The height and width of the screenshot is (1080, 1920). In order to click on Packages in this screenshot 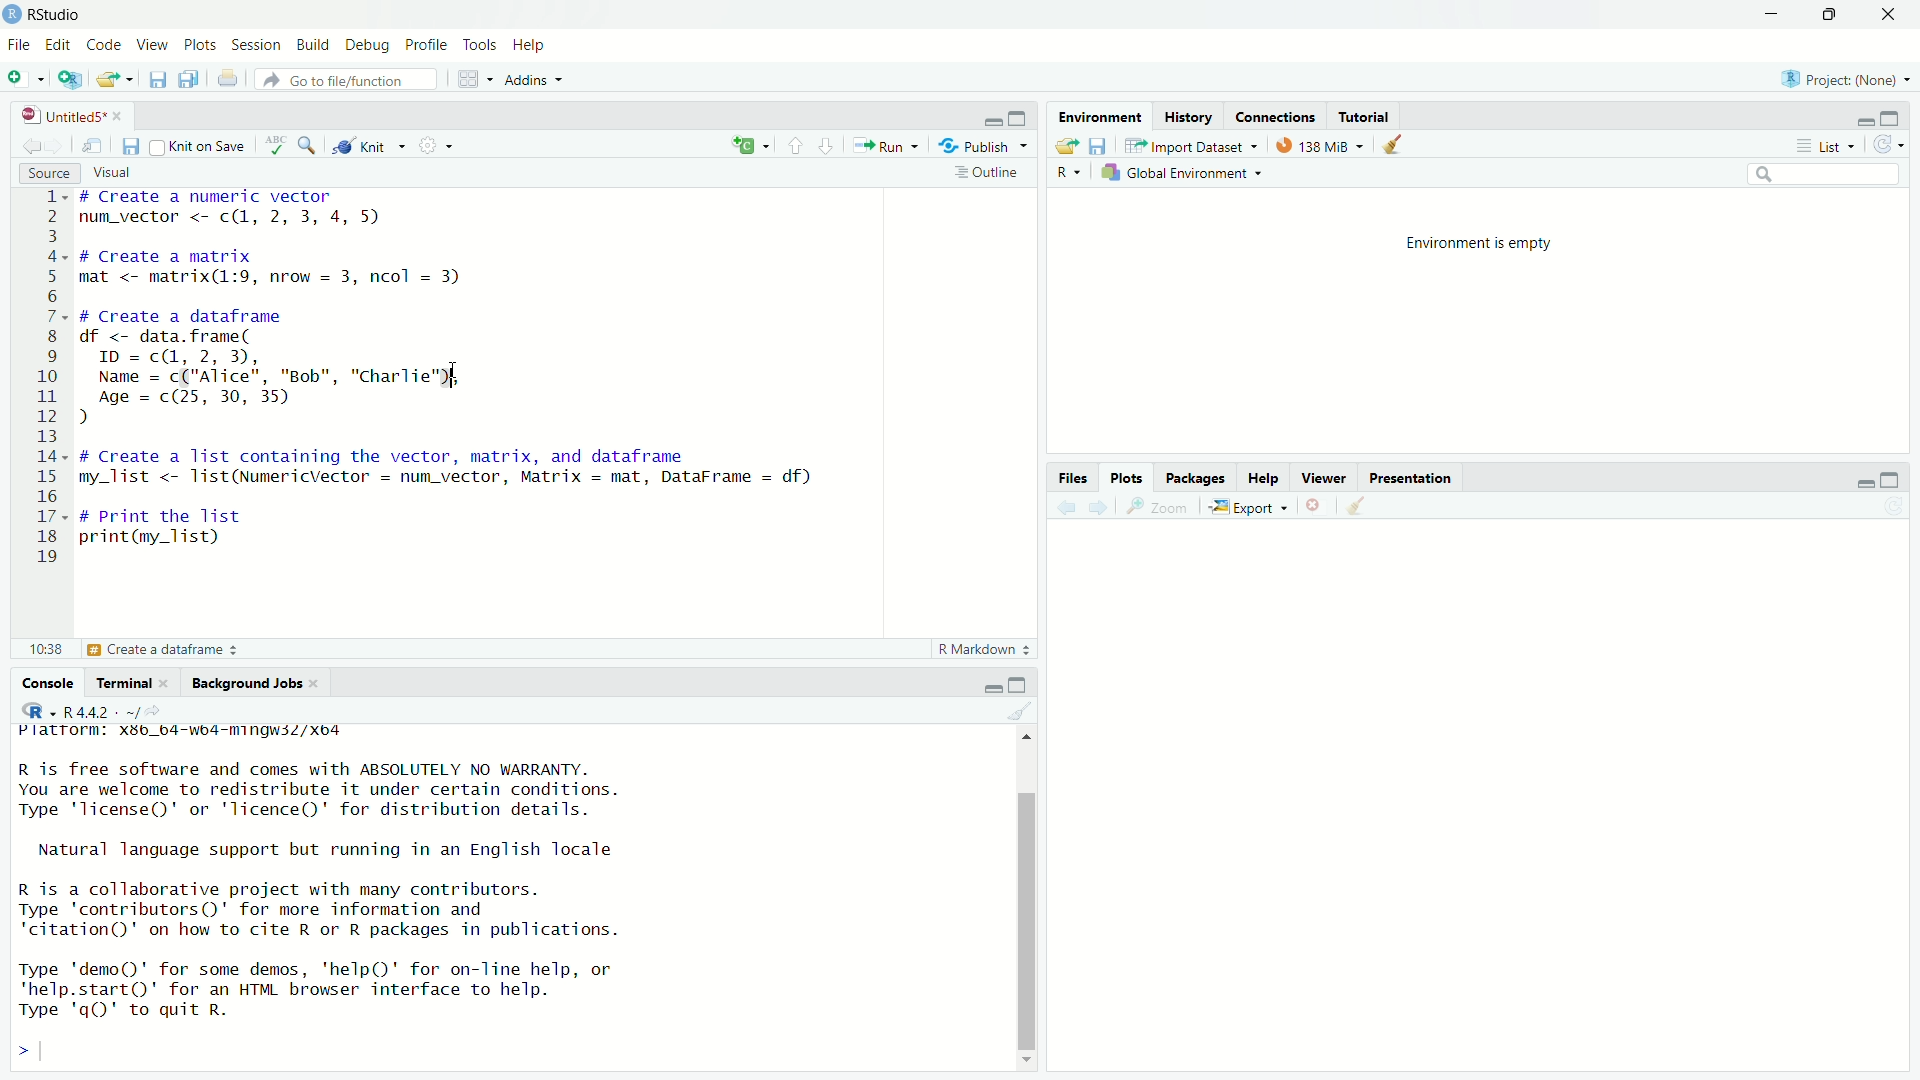, I will do `click(1196, 479)`.